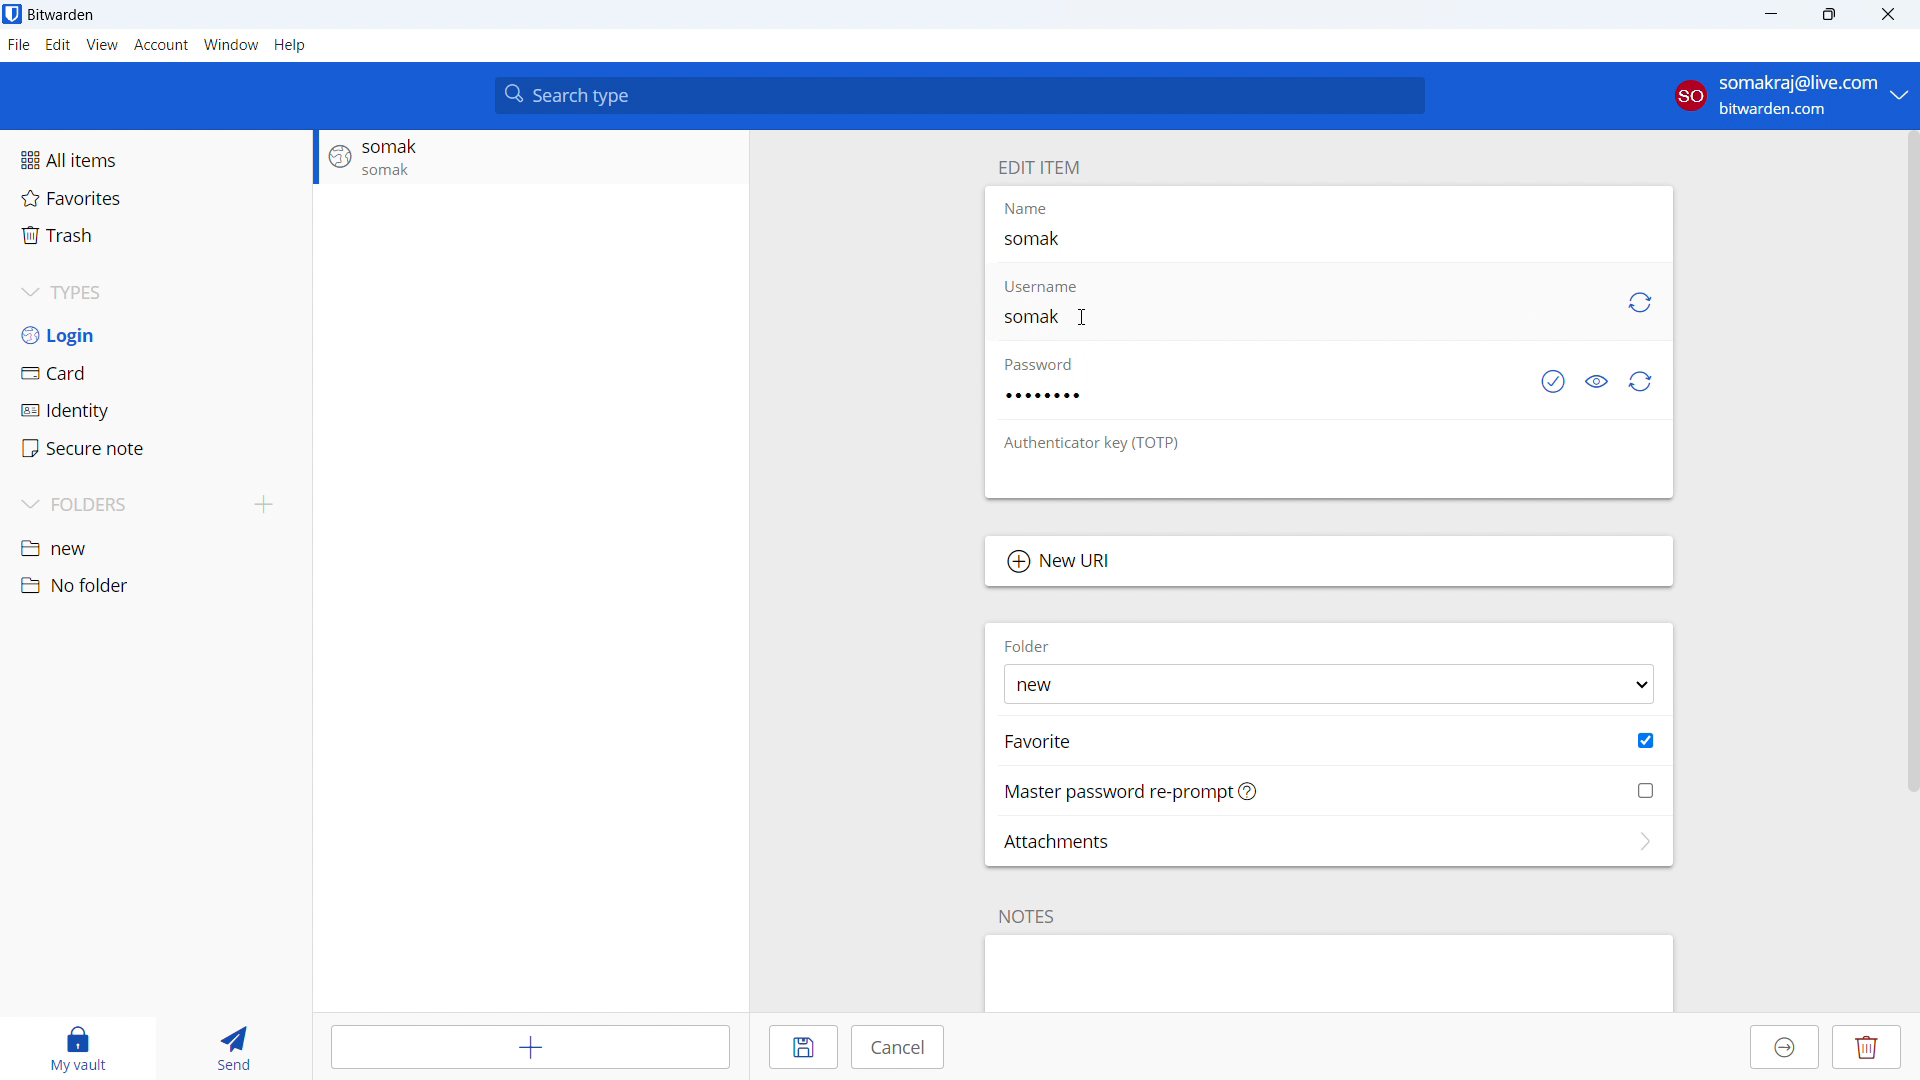 The width and height of the screenshot is (1920, 1080). I want to click on search type, so click(960, 95).